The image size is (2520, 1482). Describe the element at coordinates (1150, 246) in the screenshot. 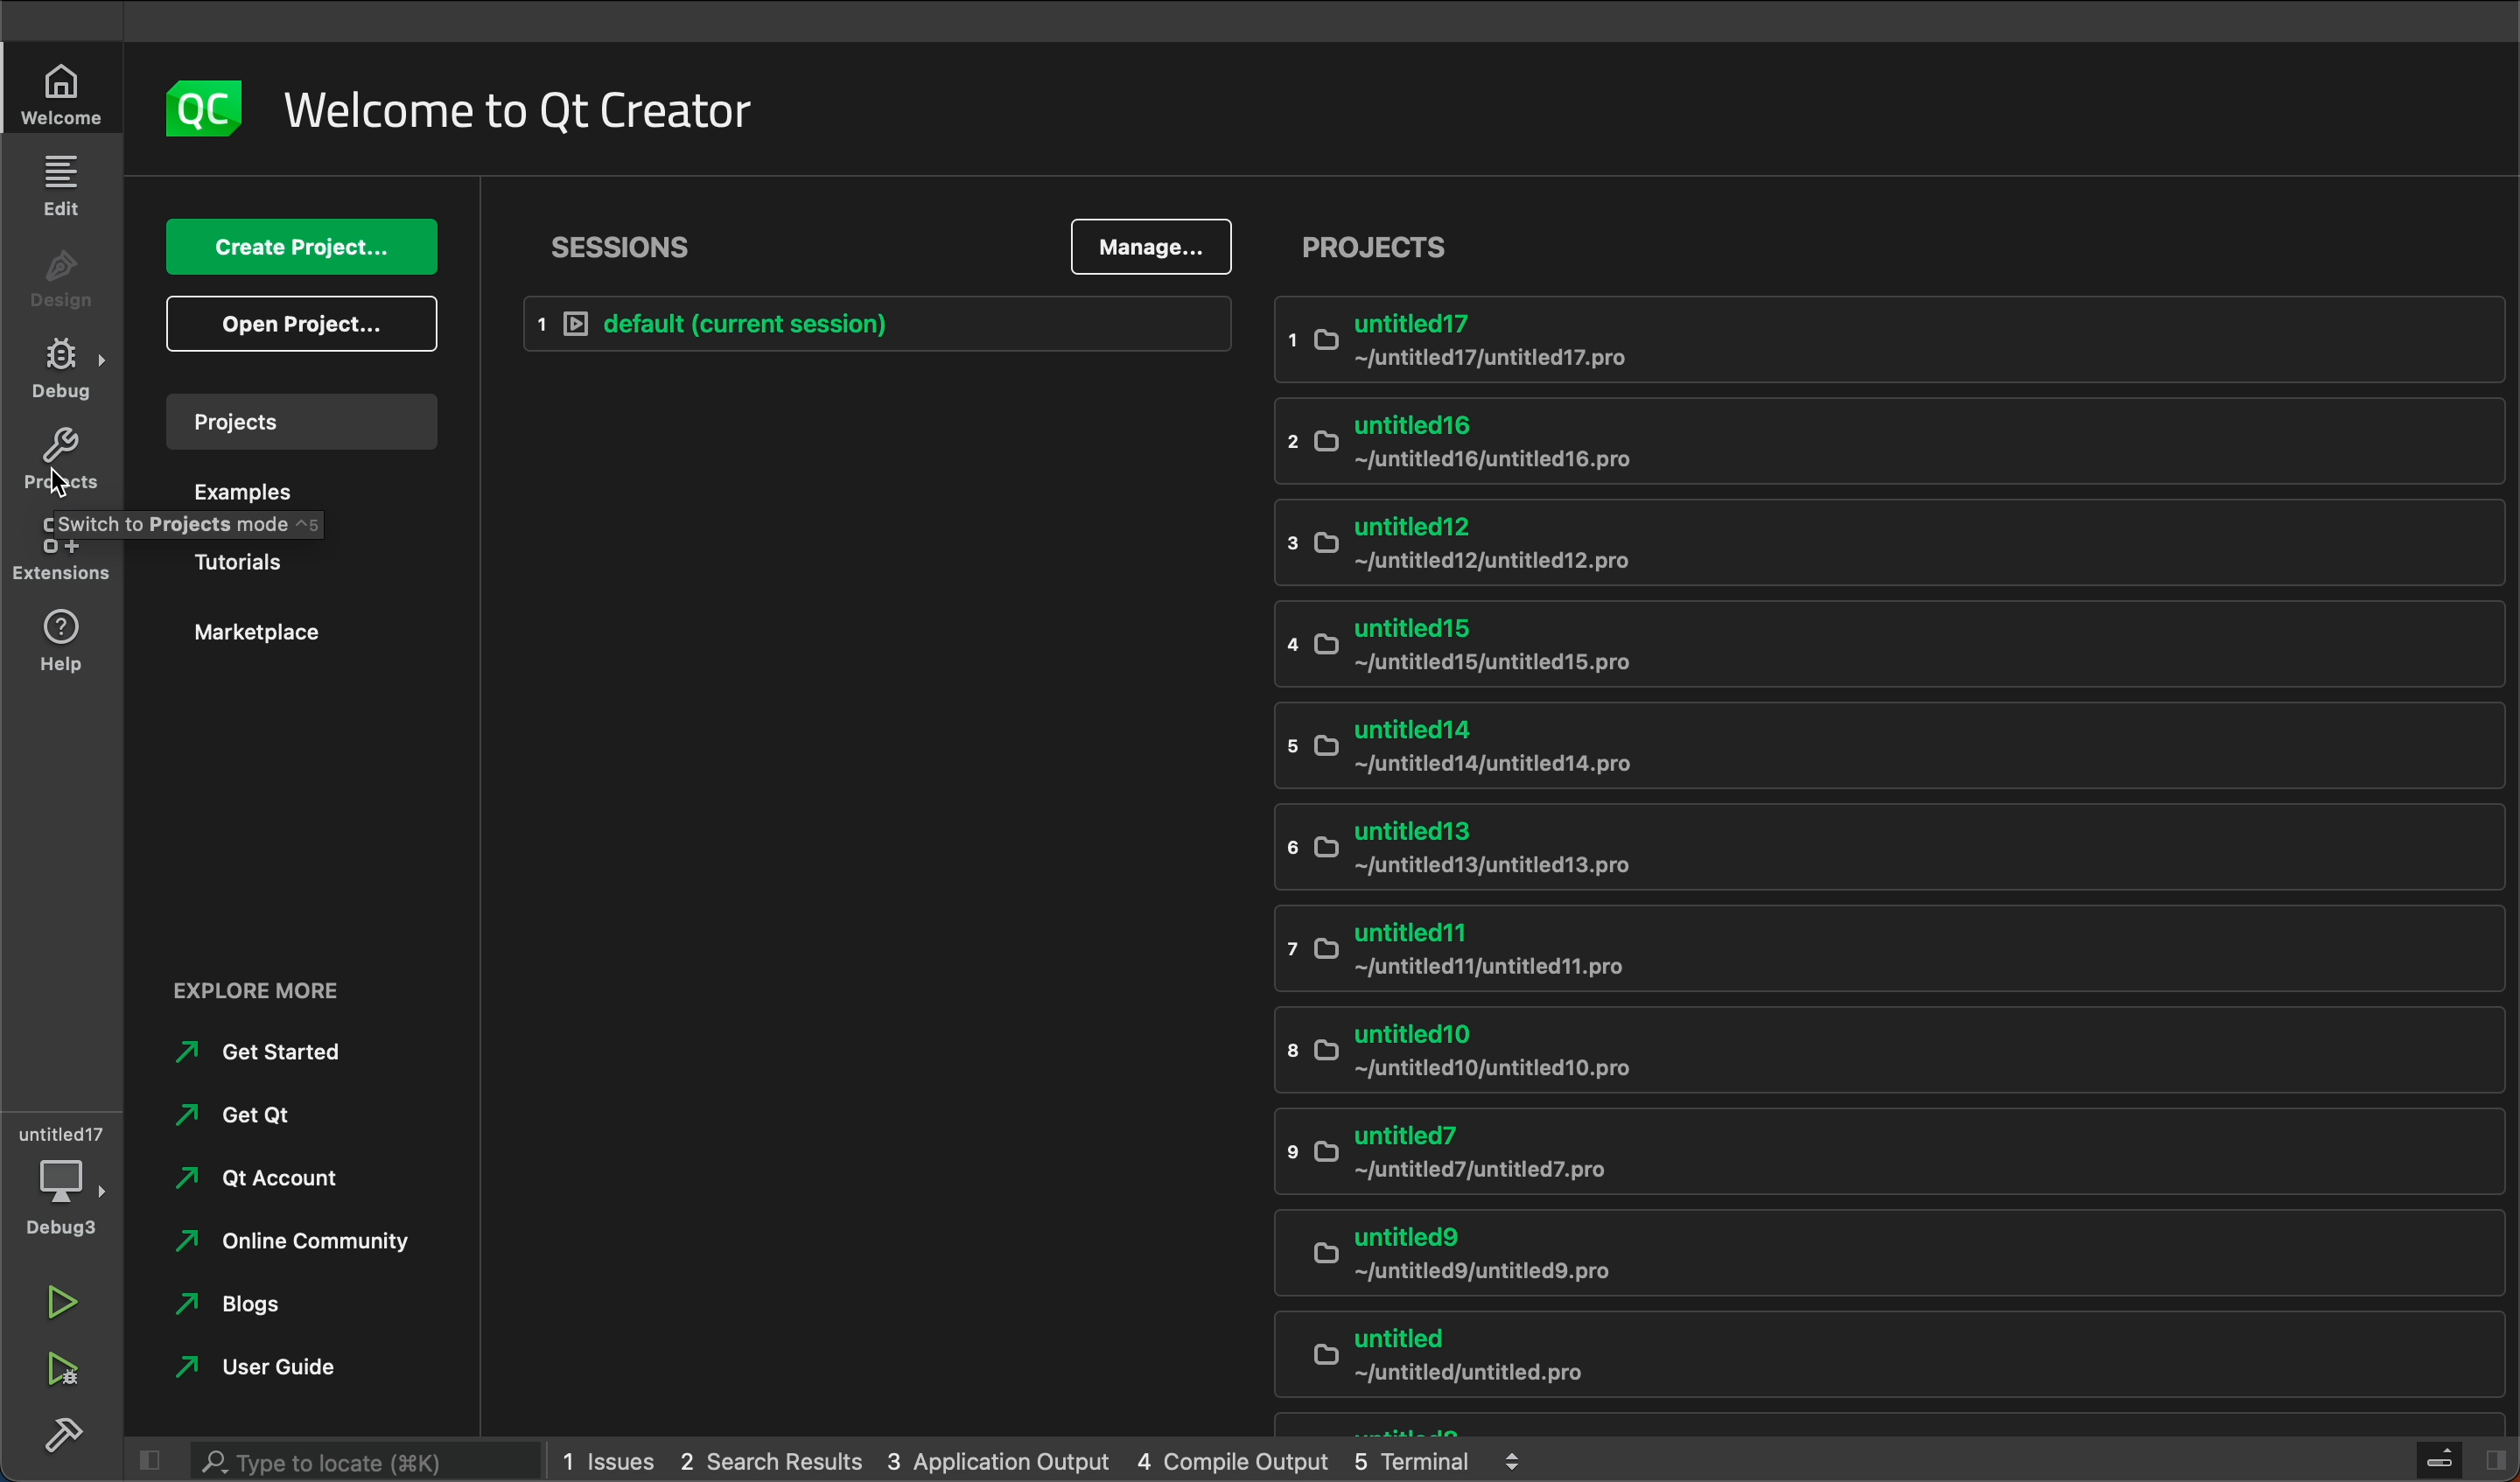

I see `manage` at that location.